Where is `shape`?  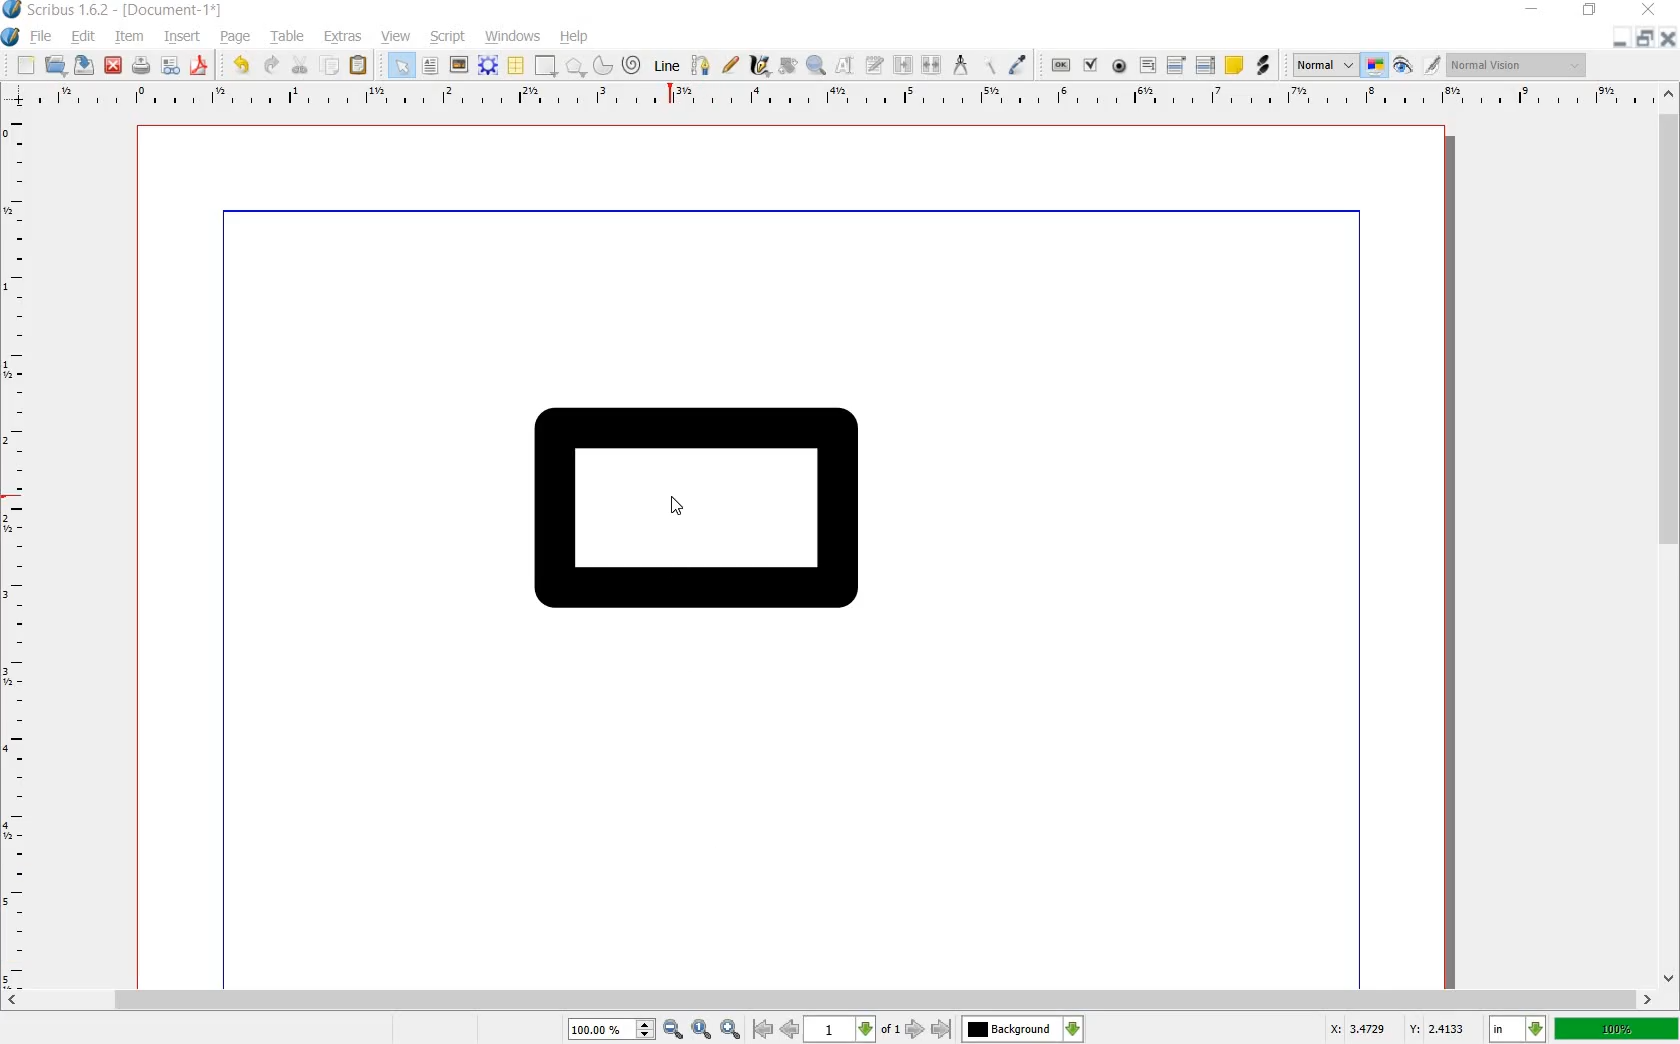 shape is located at coordinates (543, 66).